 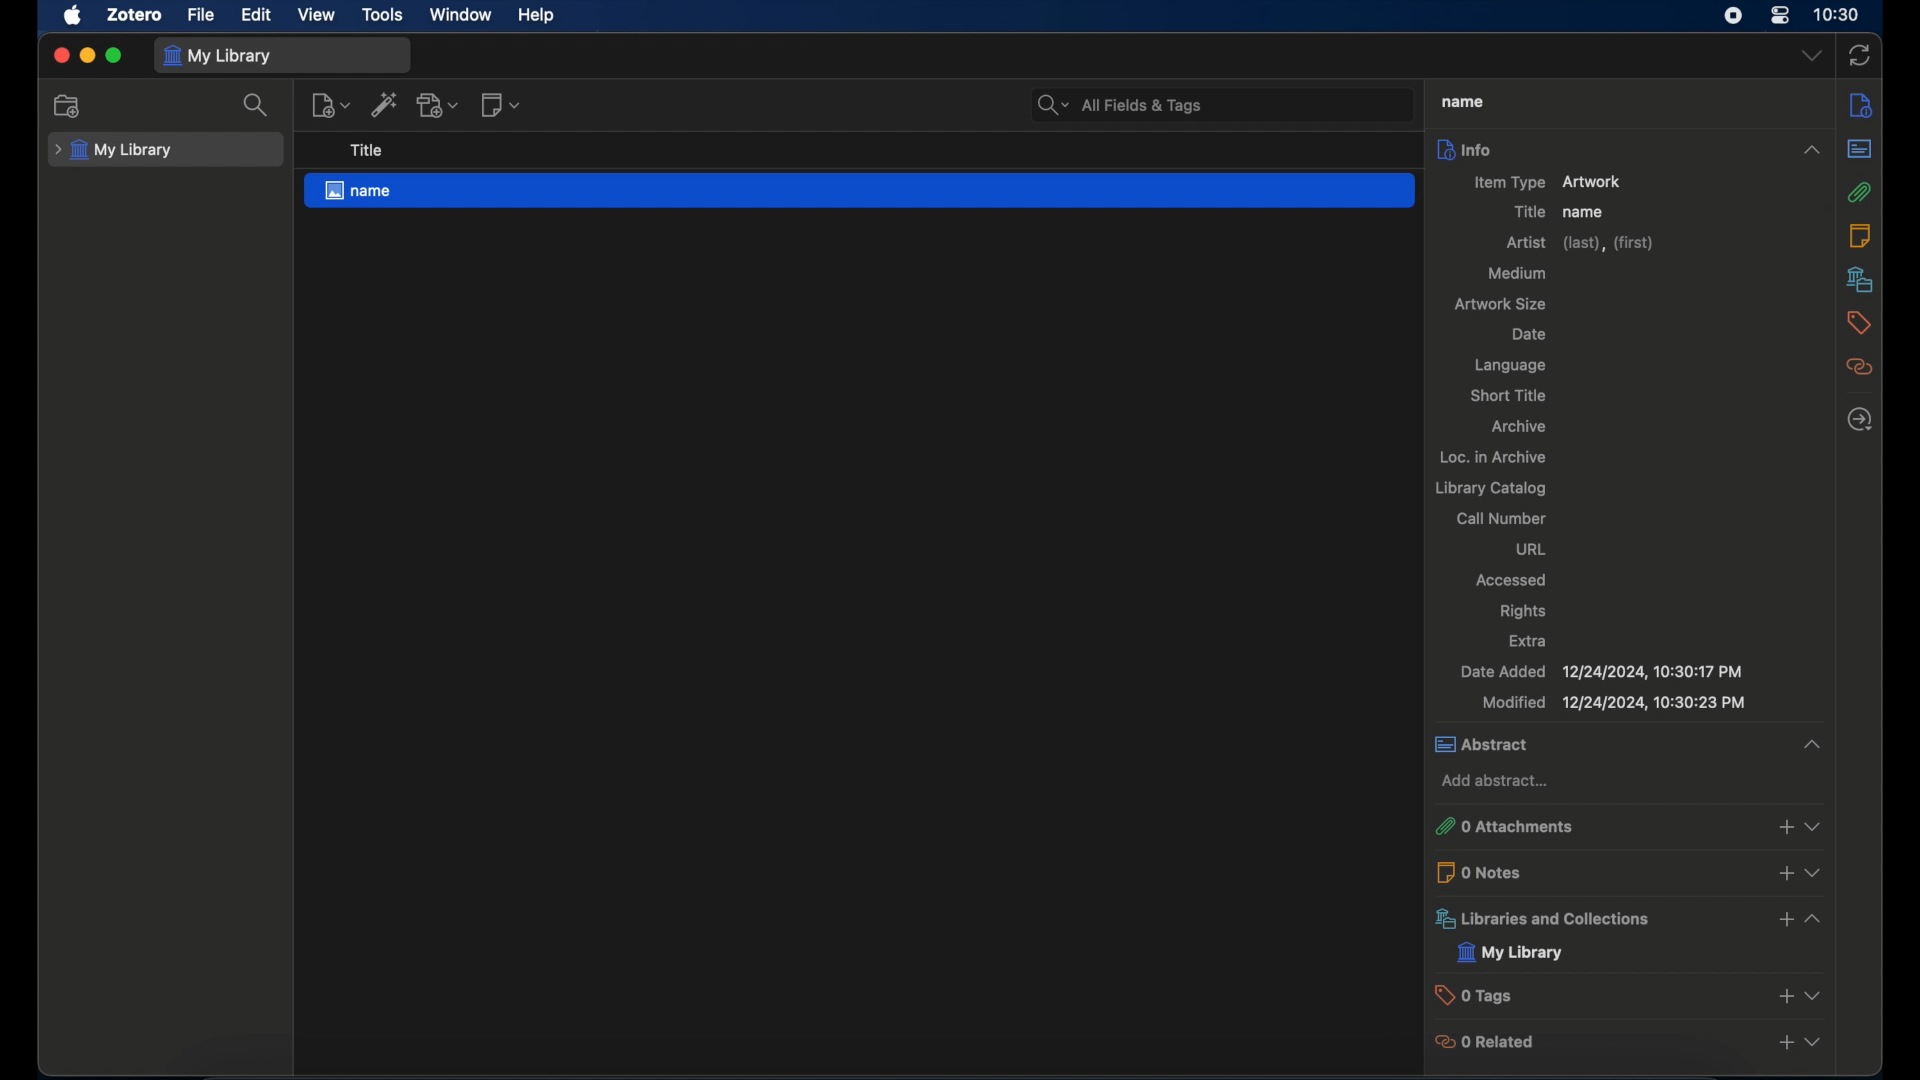 What do you see at coordinates (1784, 878) in the screenshot?
I see `add` at bounding box center [1784, 878].